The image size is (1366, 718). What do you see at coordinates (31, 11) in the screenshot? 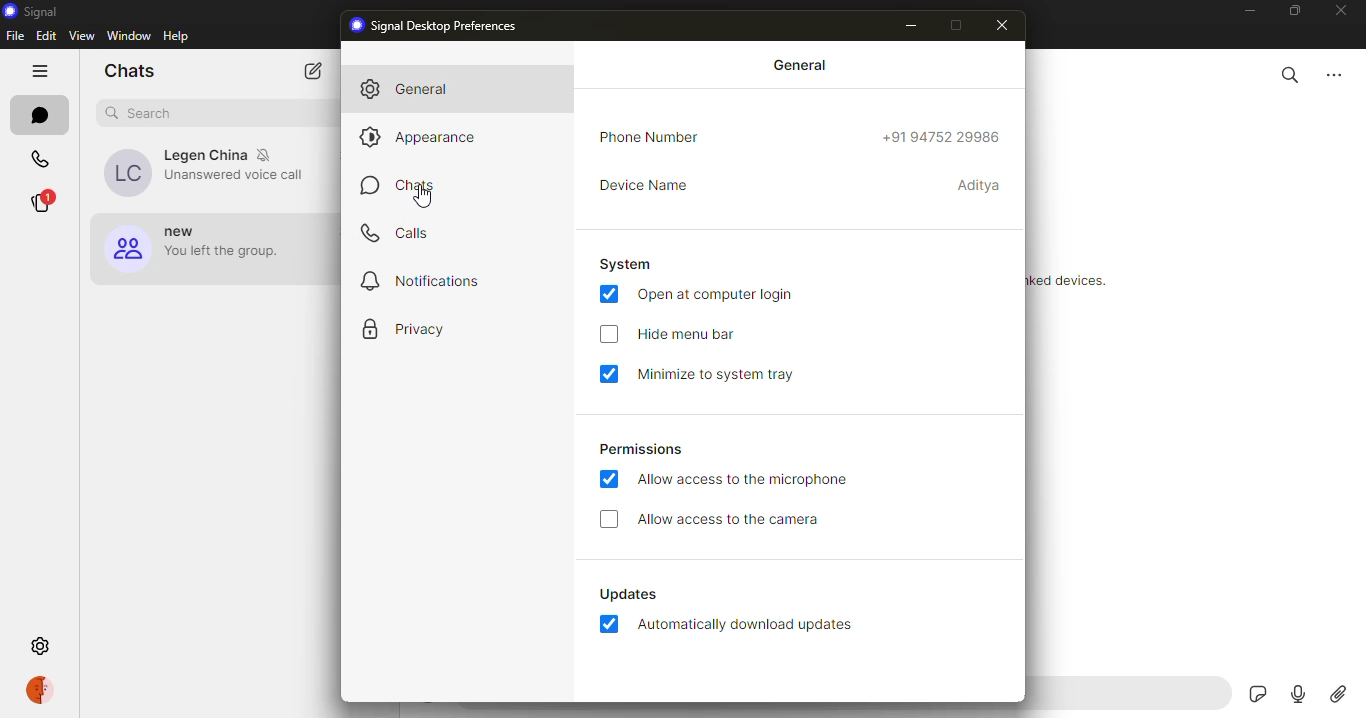
I see `signal` at bounding box center [31, 11].